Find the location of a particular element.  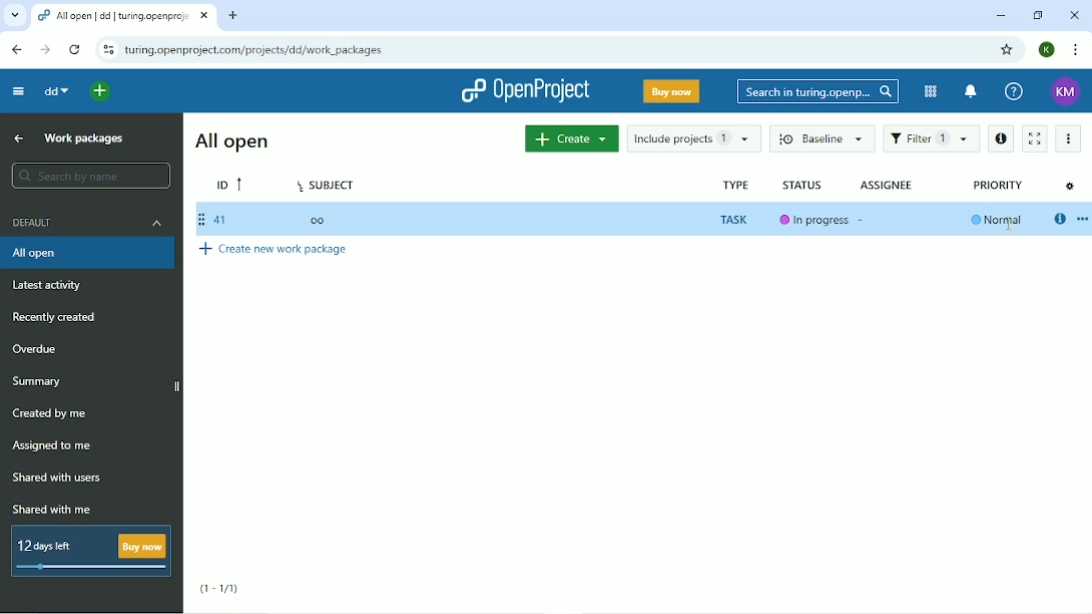

Shared with users is located at coordinates (59, 476).